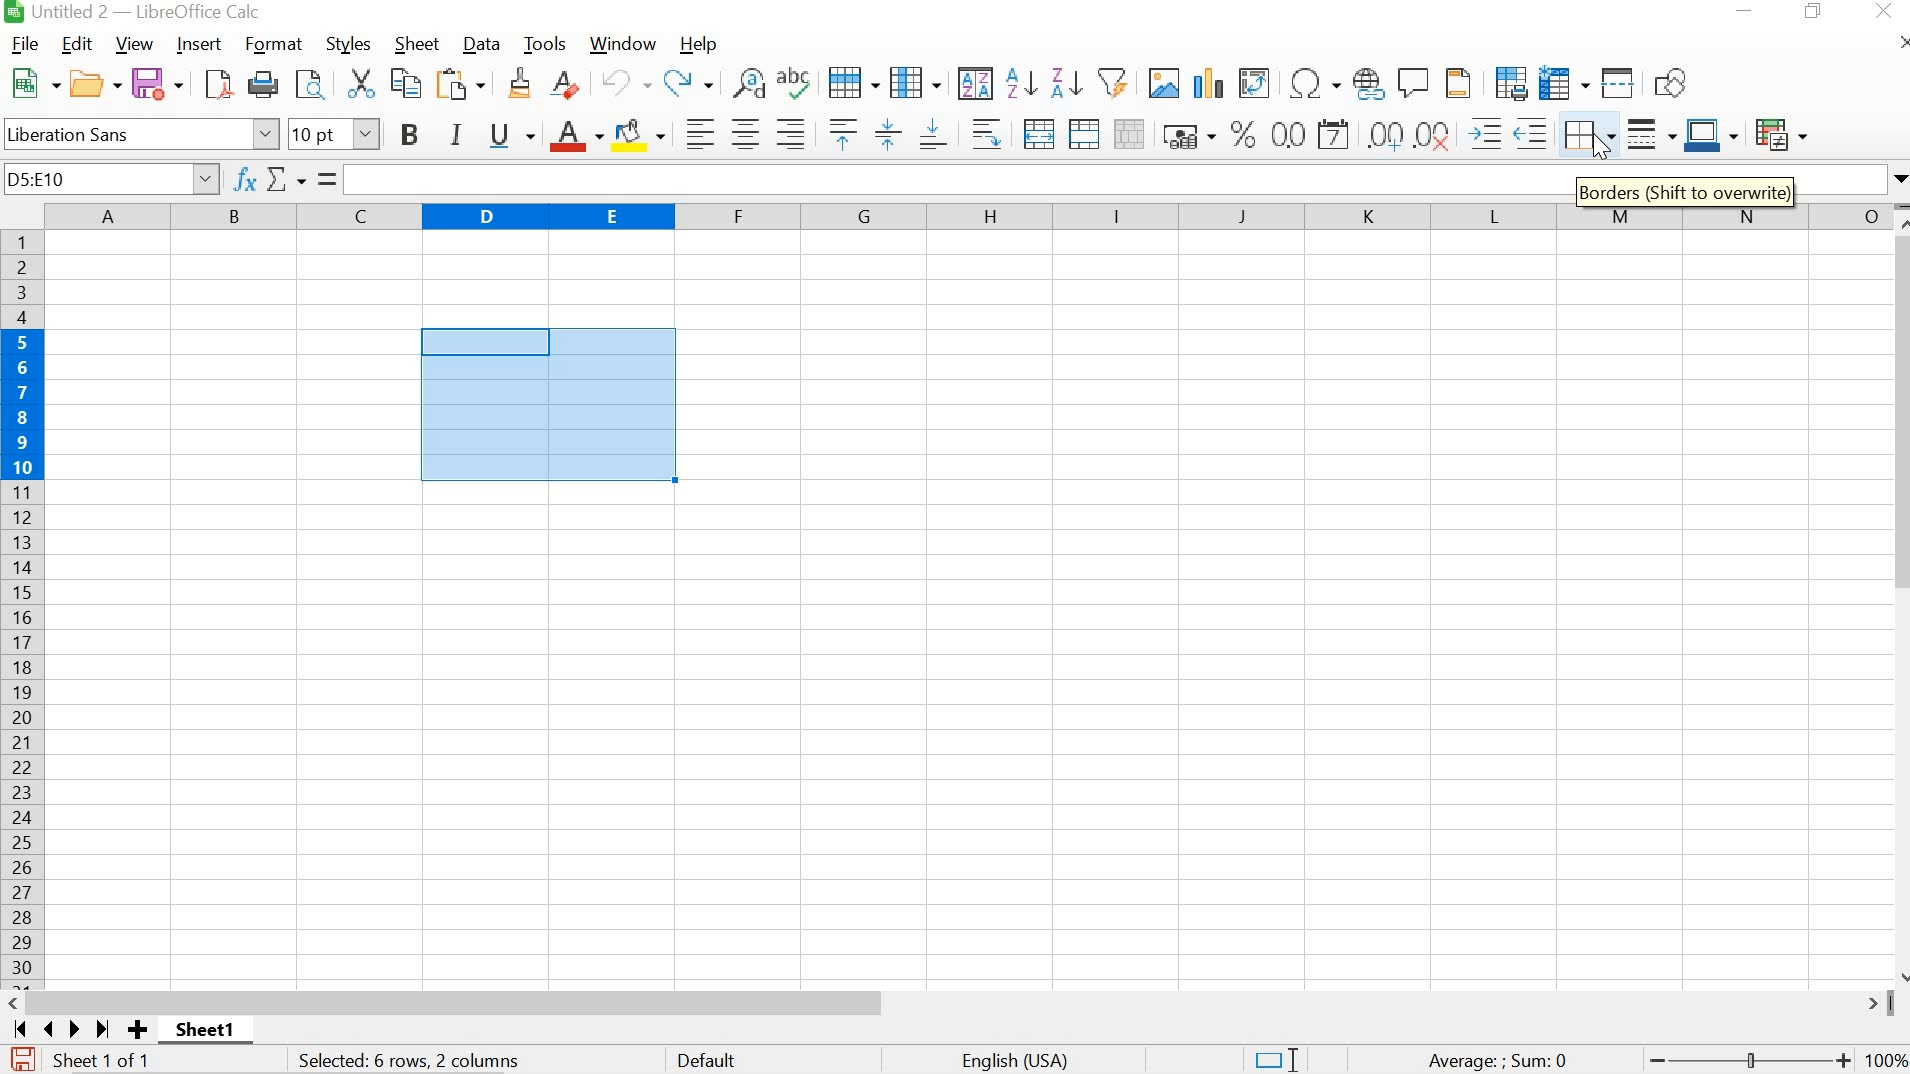  What do you see at coordinates (751, 84) in the screenshot?
I see `find and replace` at bounding box center [751, 84].